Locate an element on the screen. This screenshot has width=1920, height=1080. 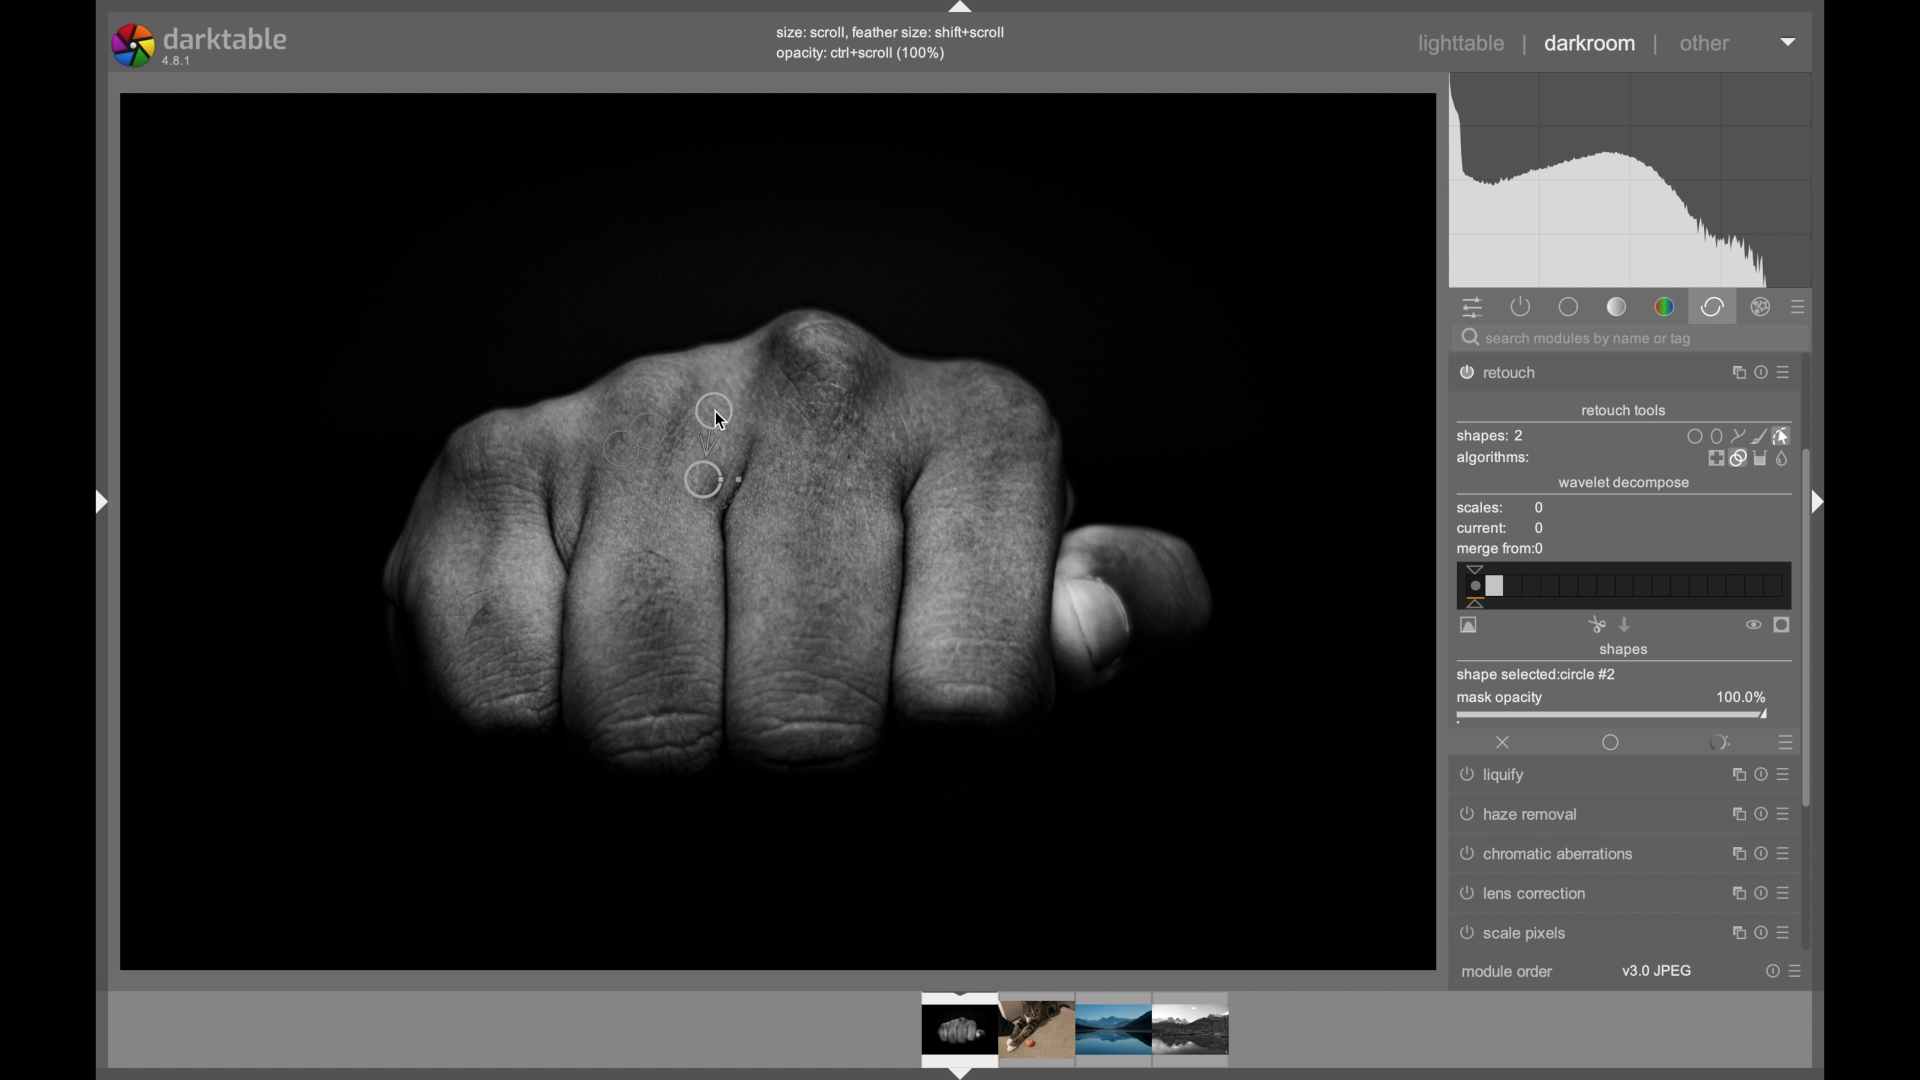
cursor is located at coordinates (734, 422).